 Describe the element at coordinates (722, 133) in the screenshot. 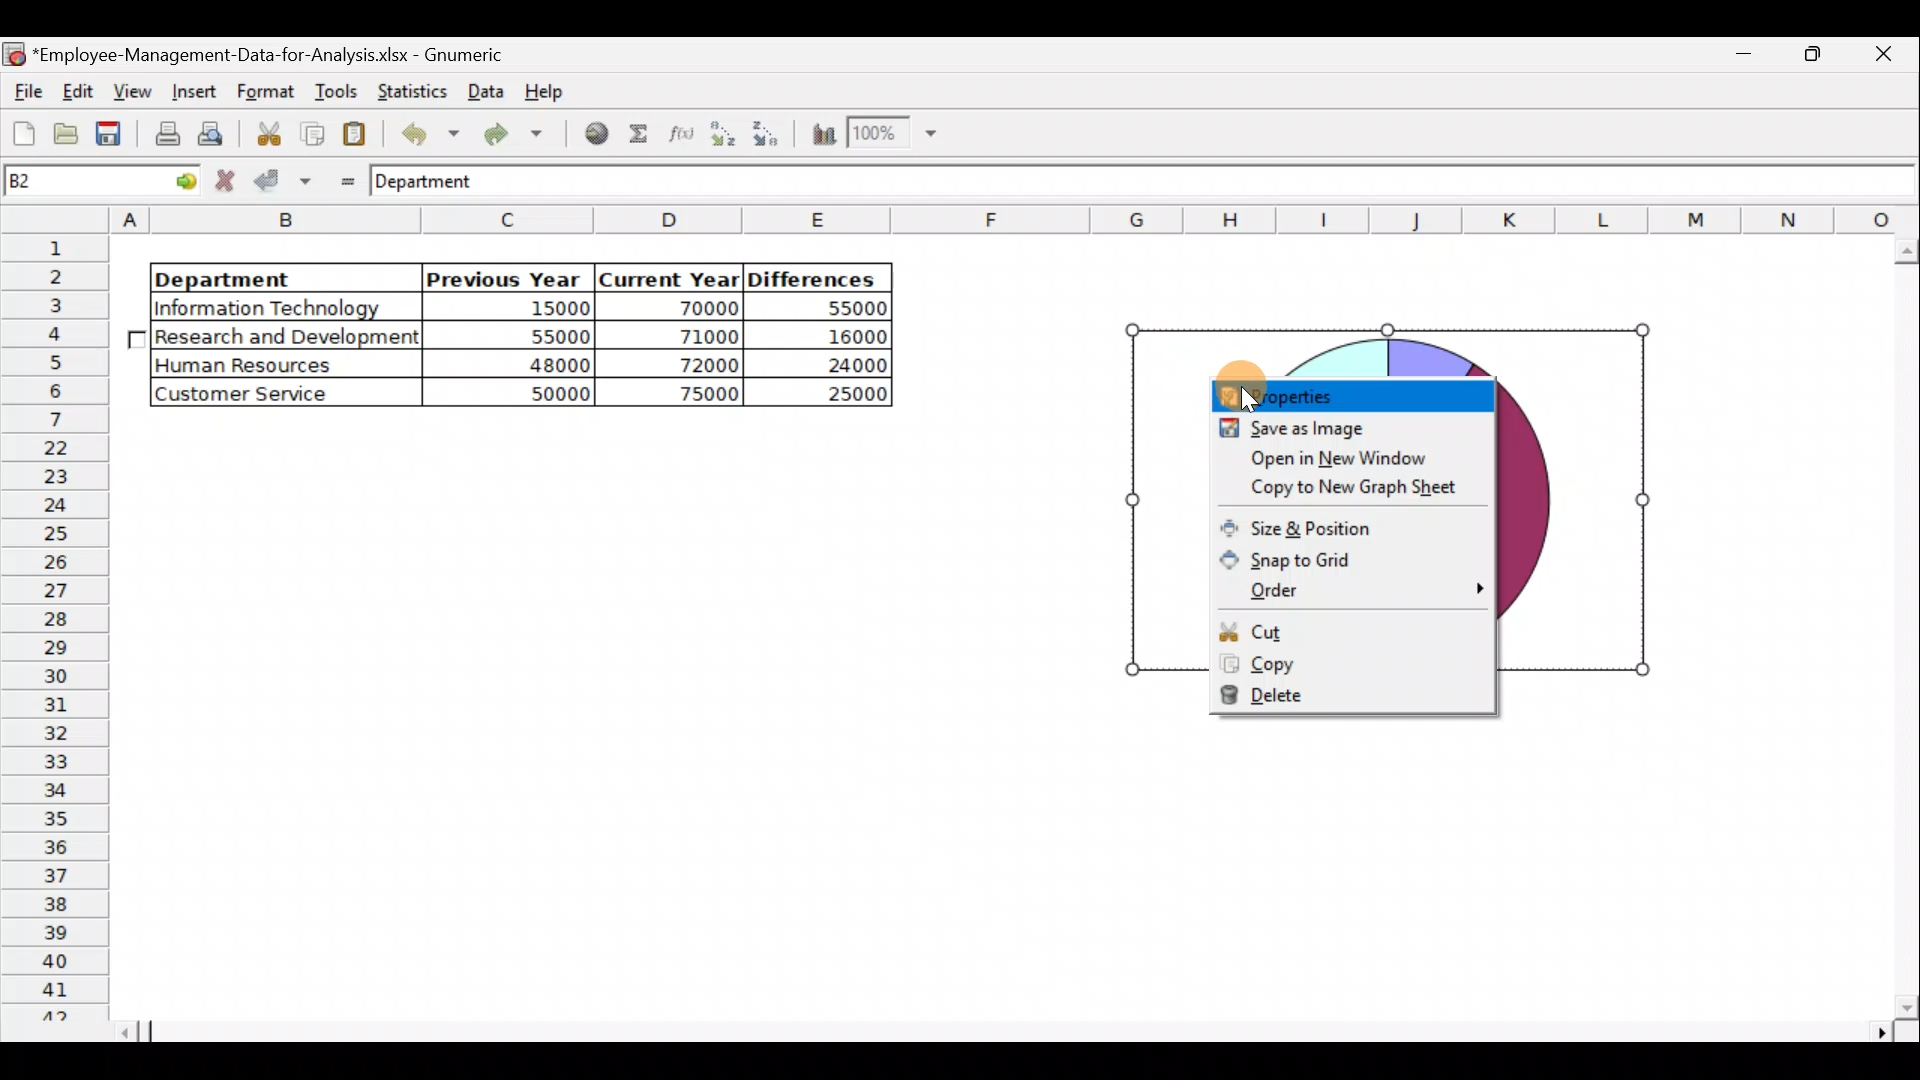

I see `Sort in Ascending order` at that location.